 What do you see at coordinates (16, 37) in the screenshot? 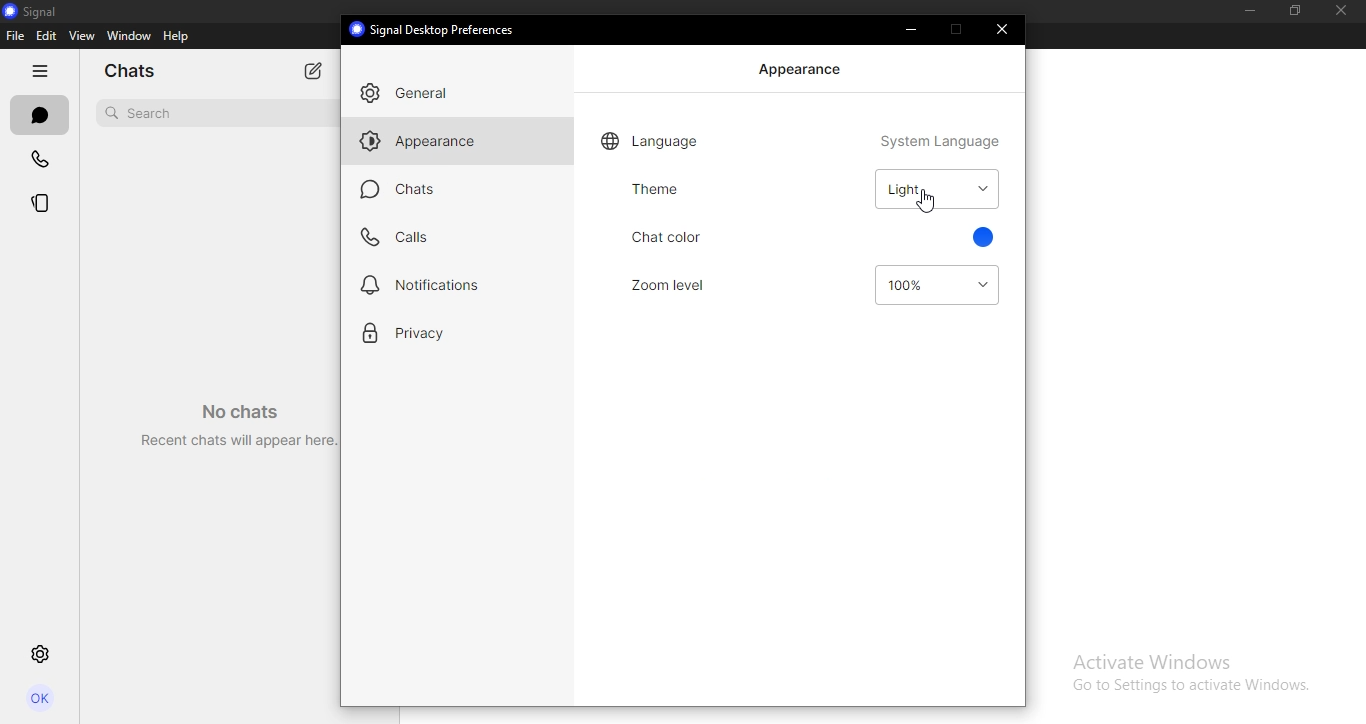
I see `file` at bounding box center [16, 37].